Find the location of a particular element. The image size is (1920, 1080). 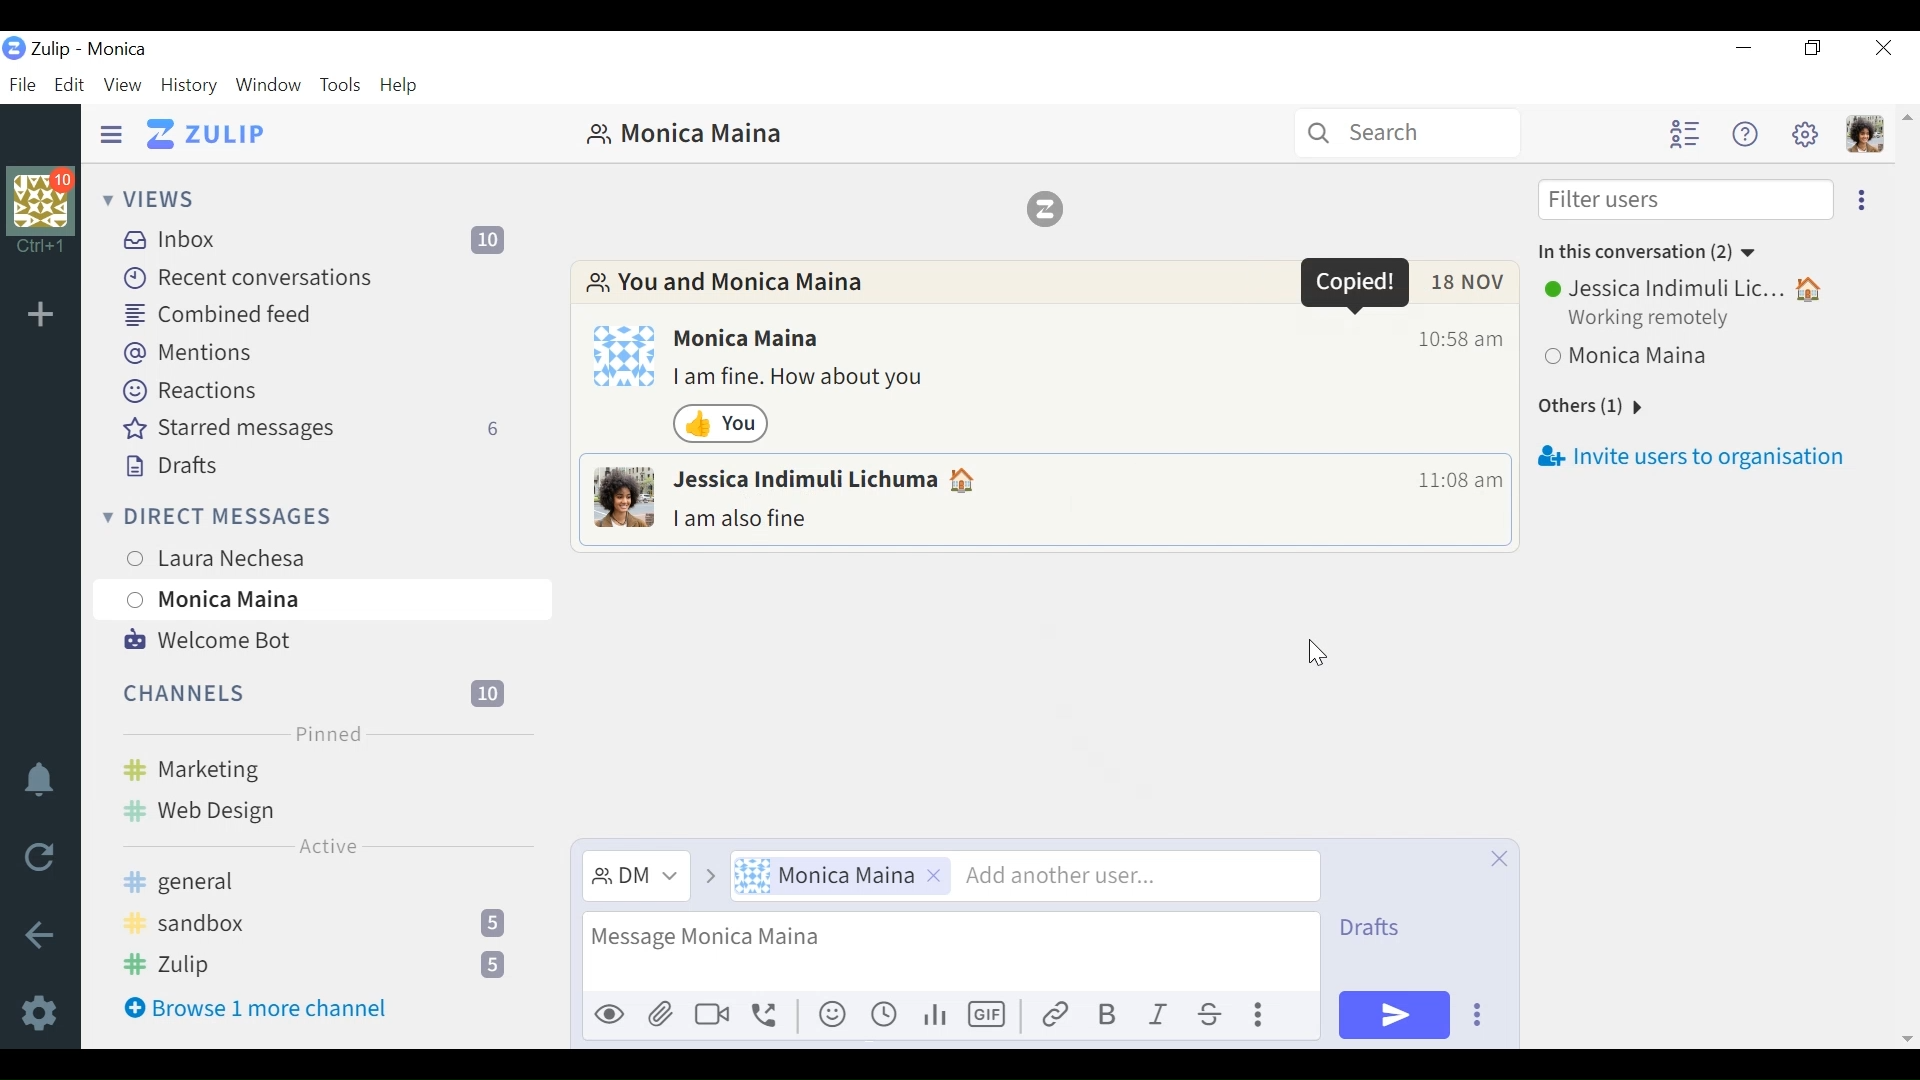

Hide Sidebar is located at coordinates (111, 132).